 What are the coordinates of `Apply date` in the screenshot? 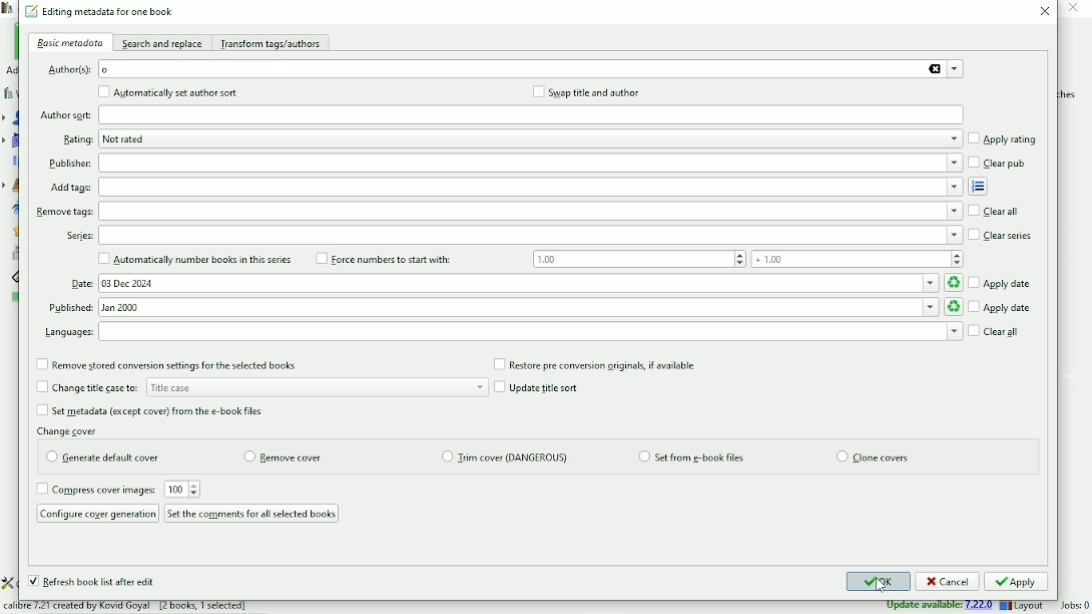 It's located at (1002, 283).